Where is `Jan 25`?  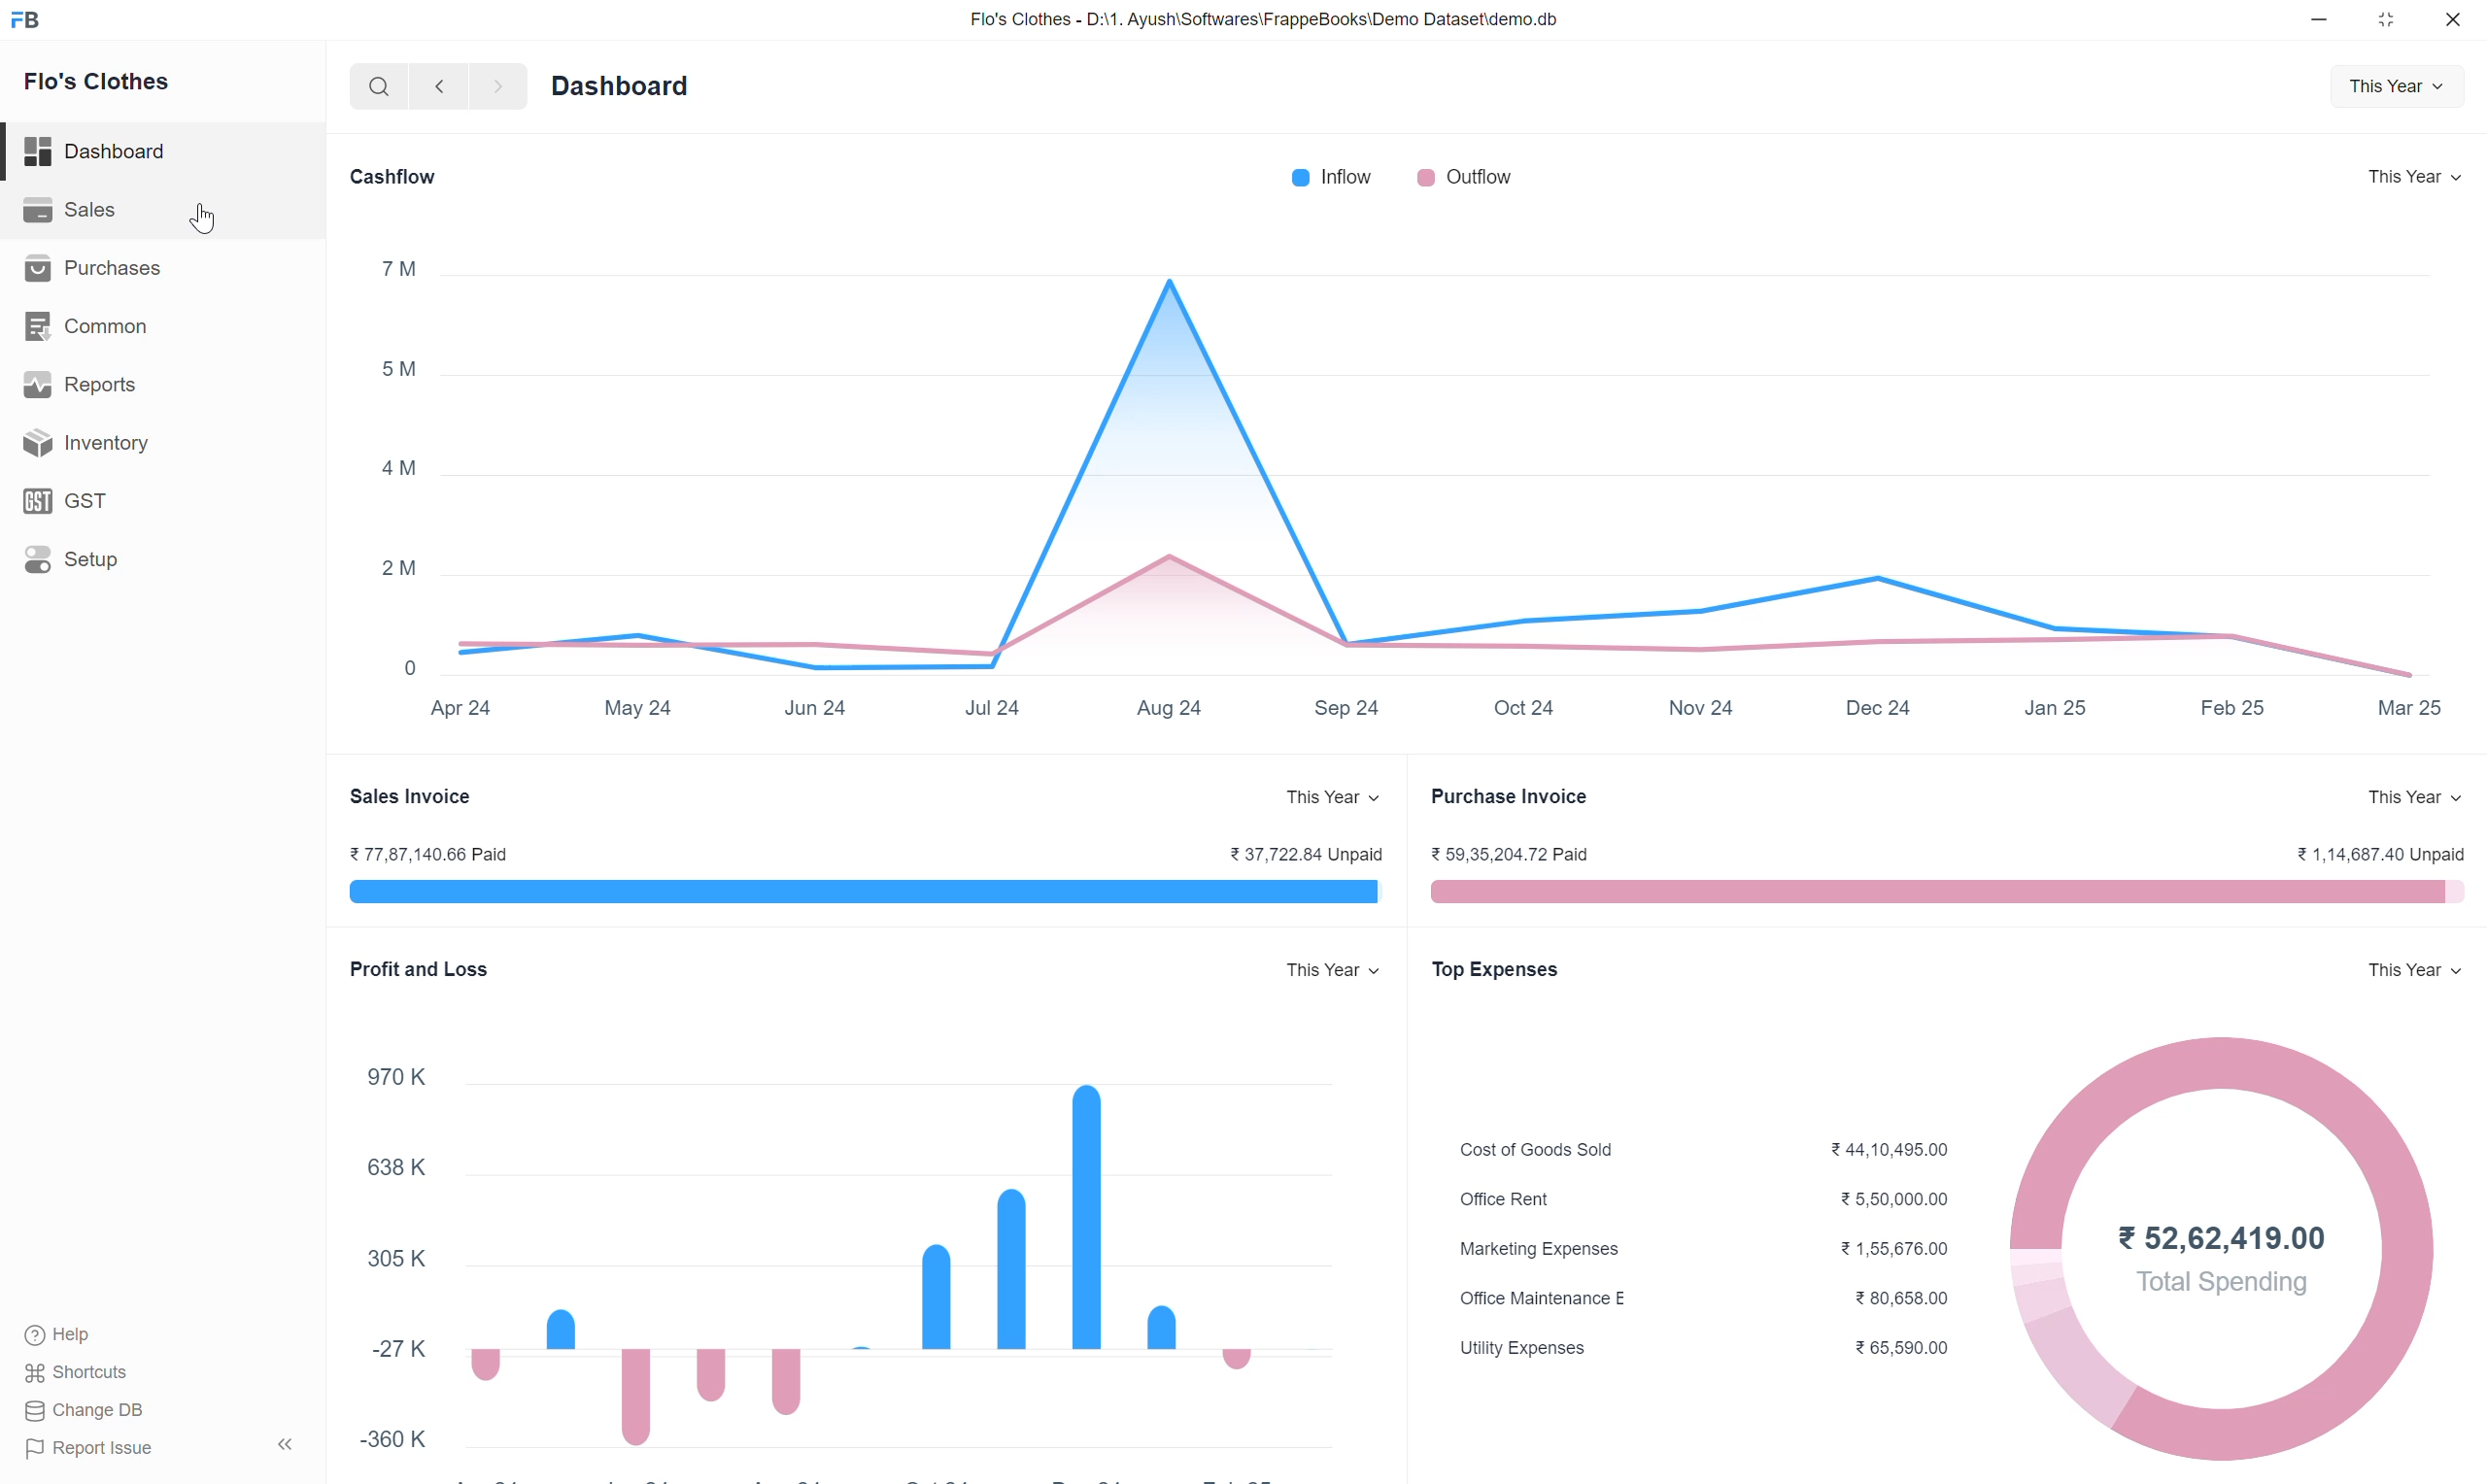
Jan 25 is located at coordinates (2052, 705).